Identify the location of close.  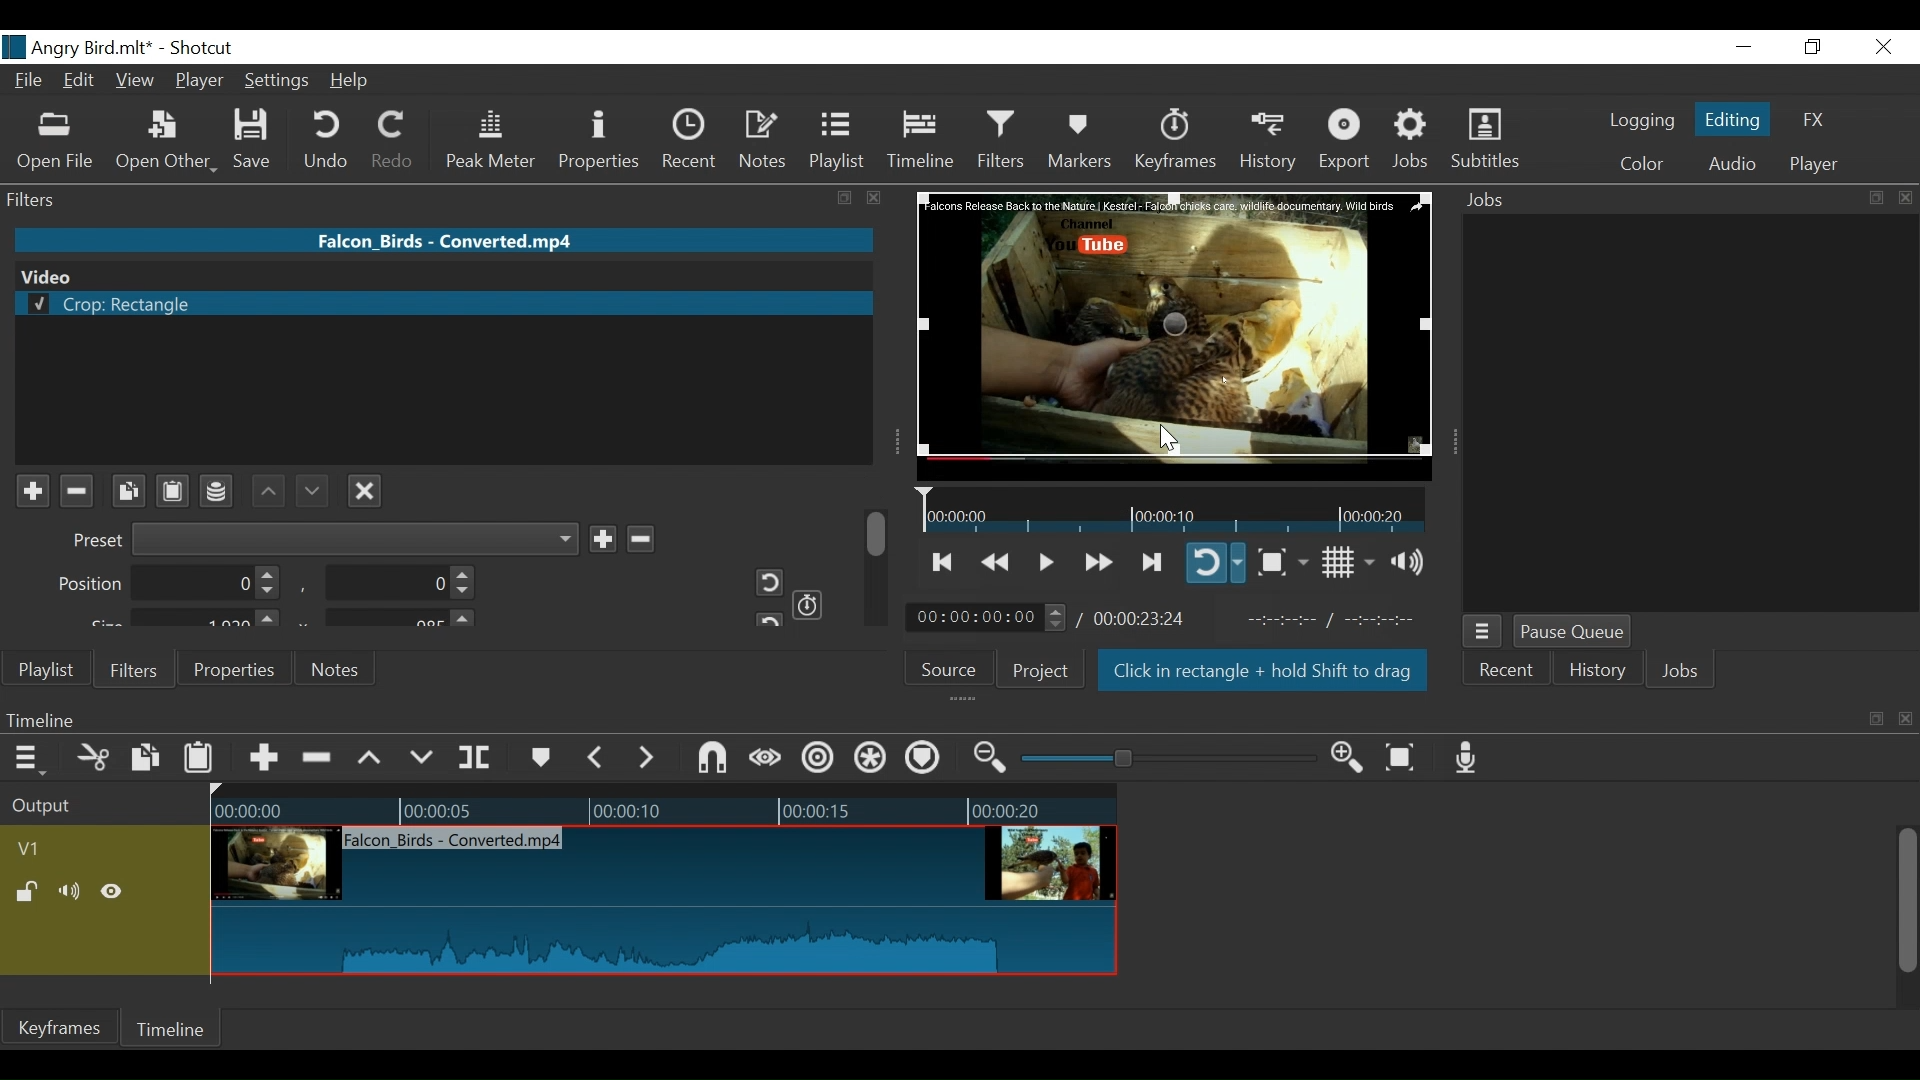
(1906, 198).